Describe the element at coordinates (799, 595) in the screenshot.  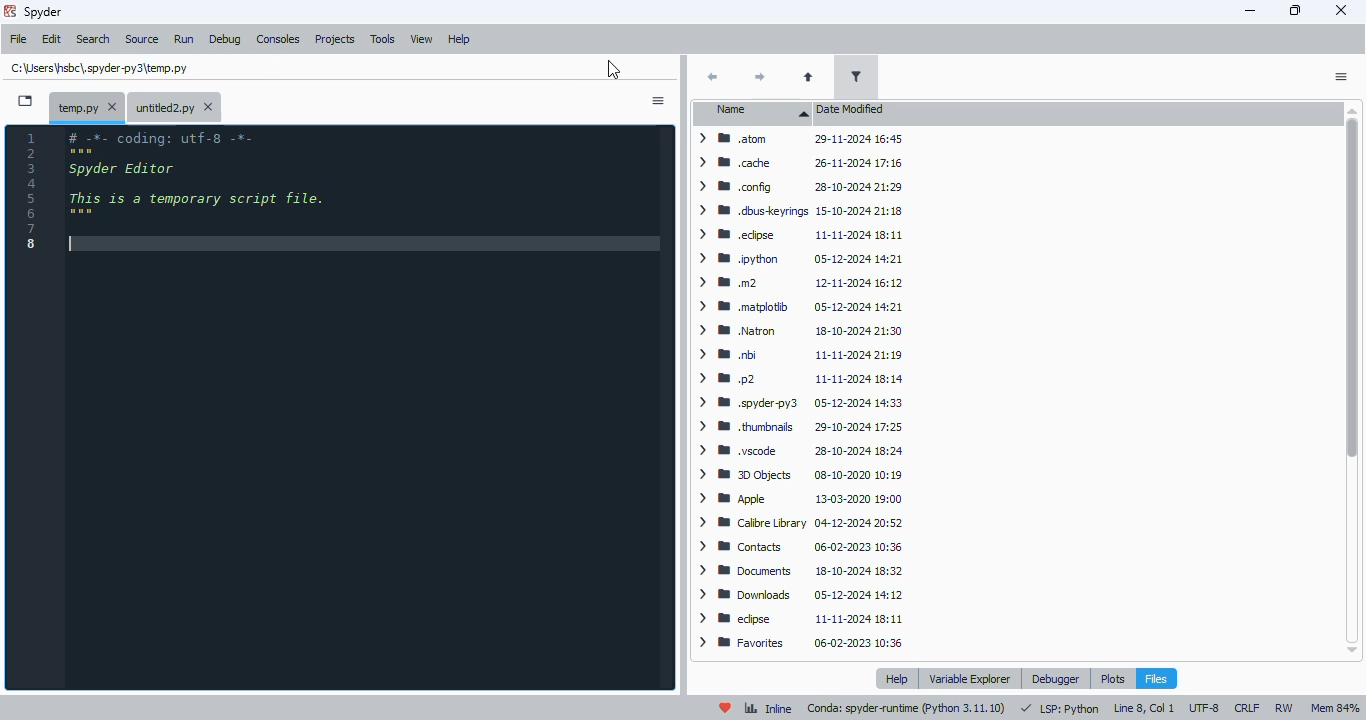
I see `> WM Downloads ~~ 05-12-2024 14:12` at that location.